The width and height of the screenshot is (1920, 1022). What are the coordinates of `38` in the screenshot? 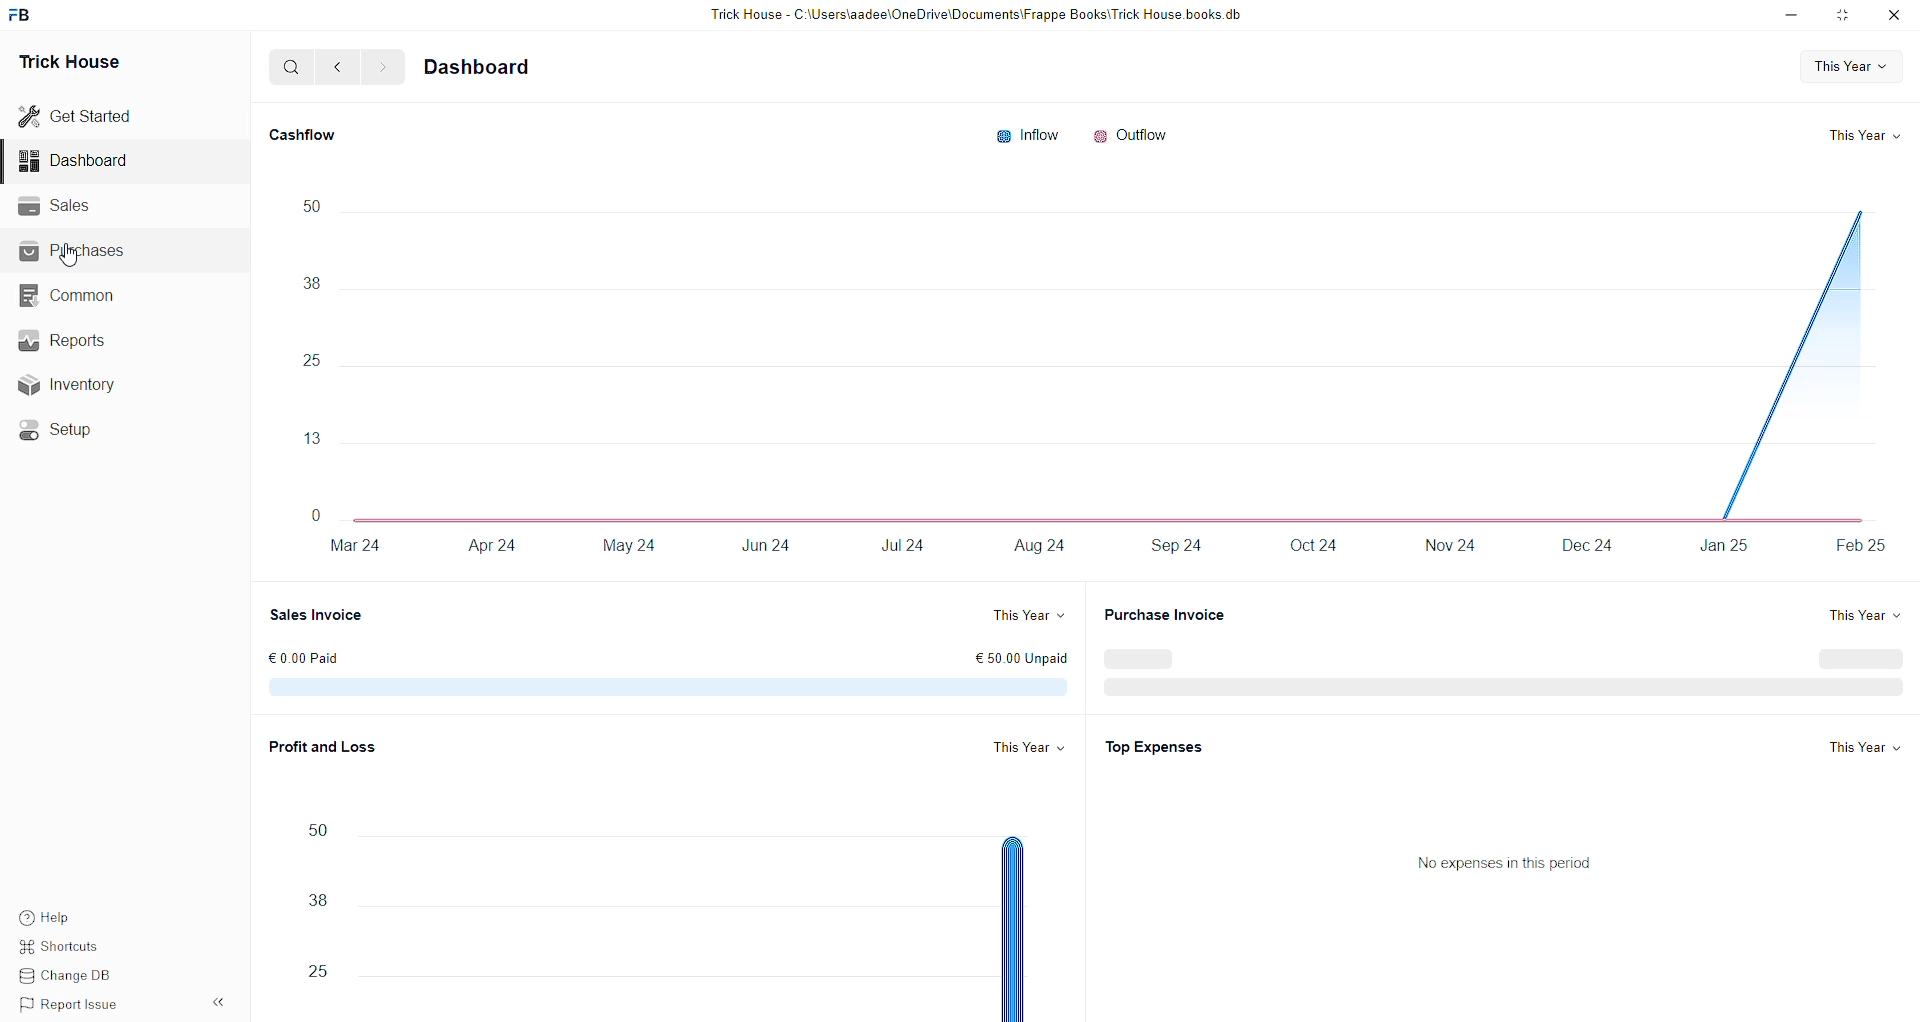 It's located at (312, 902).